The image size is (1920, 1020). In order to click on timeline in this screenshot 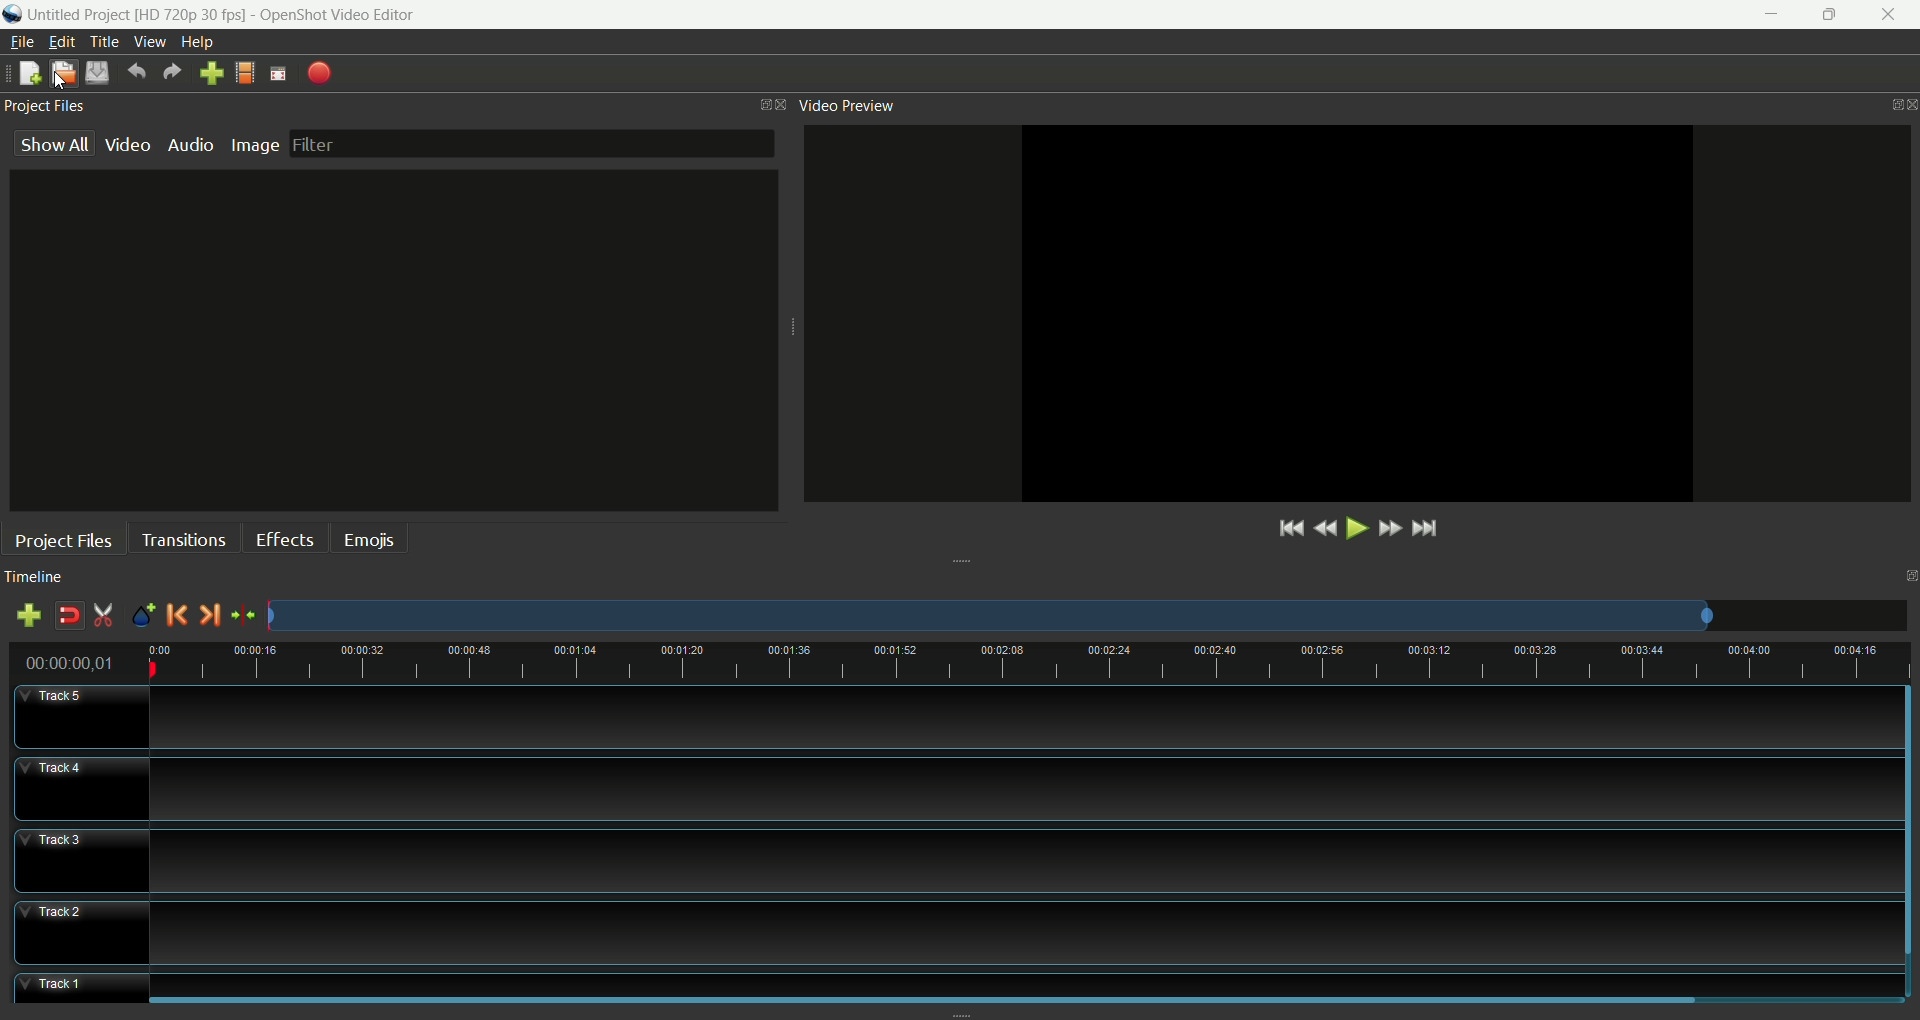, I will do `click(34, 578)`.